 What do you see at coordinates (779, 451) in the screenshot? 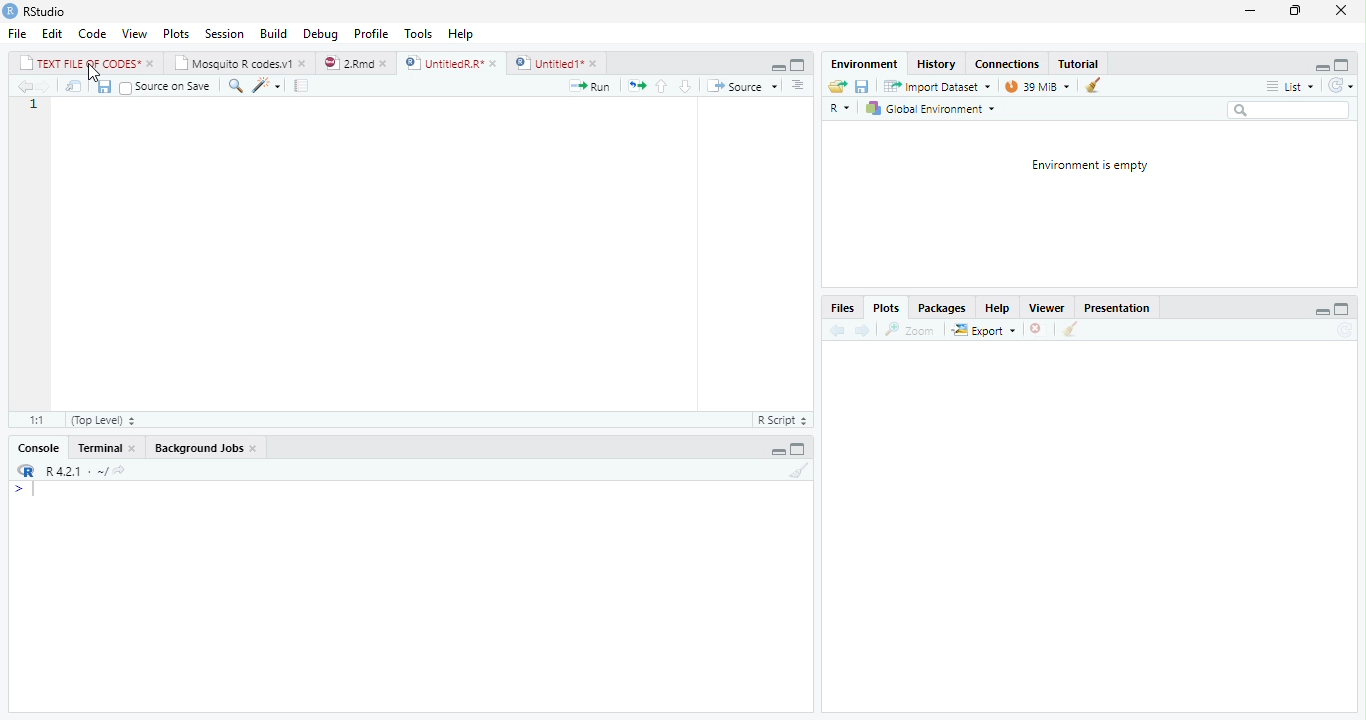
I see `Minimize` at bounding box center [779, 451].